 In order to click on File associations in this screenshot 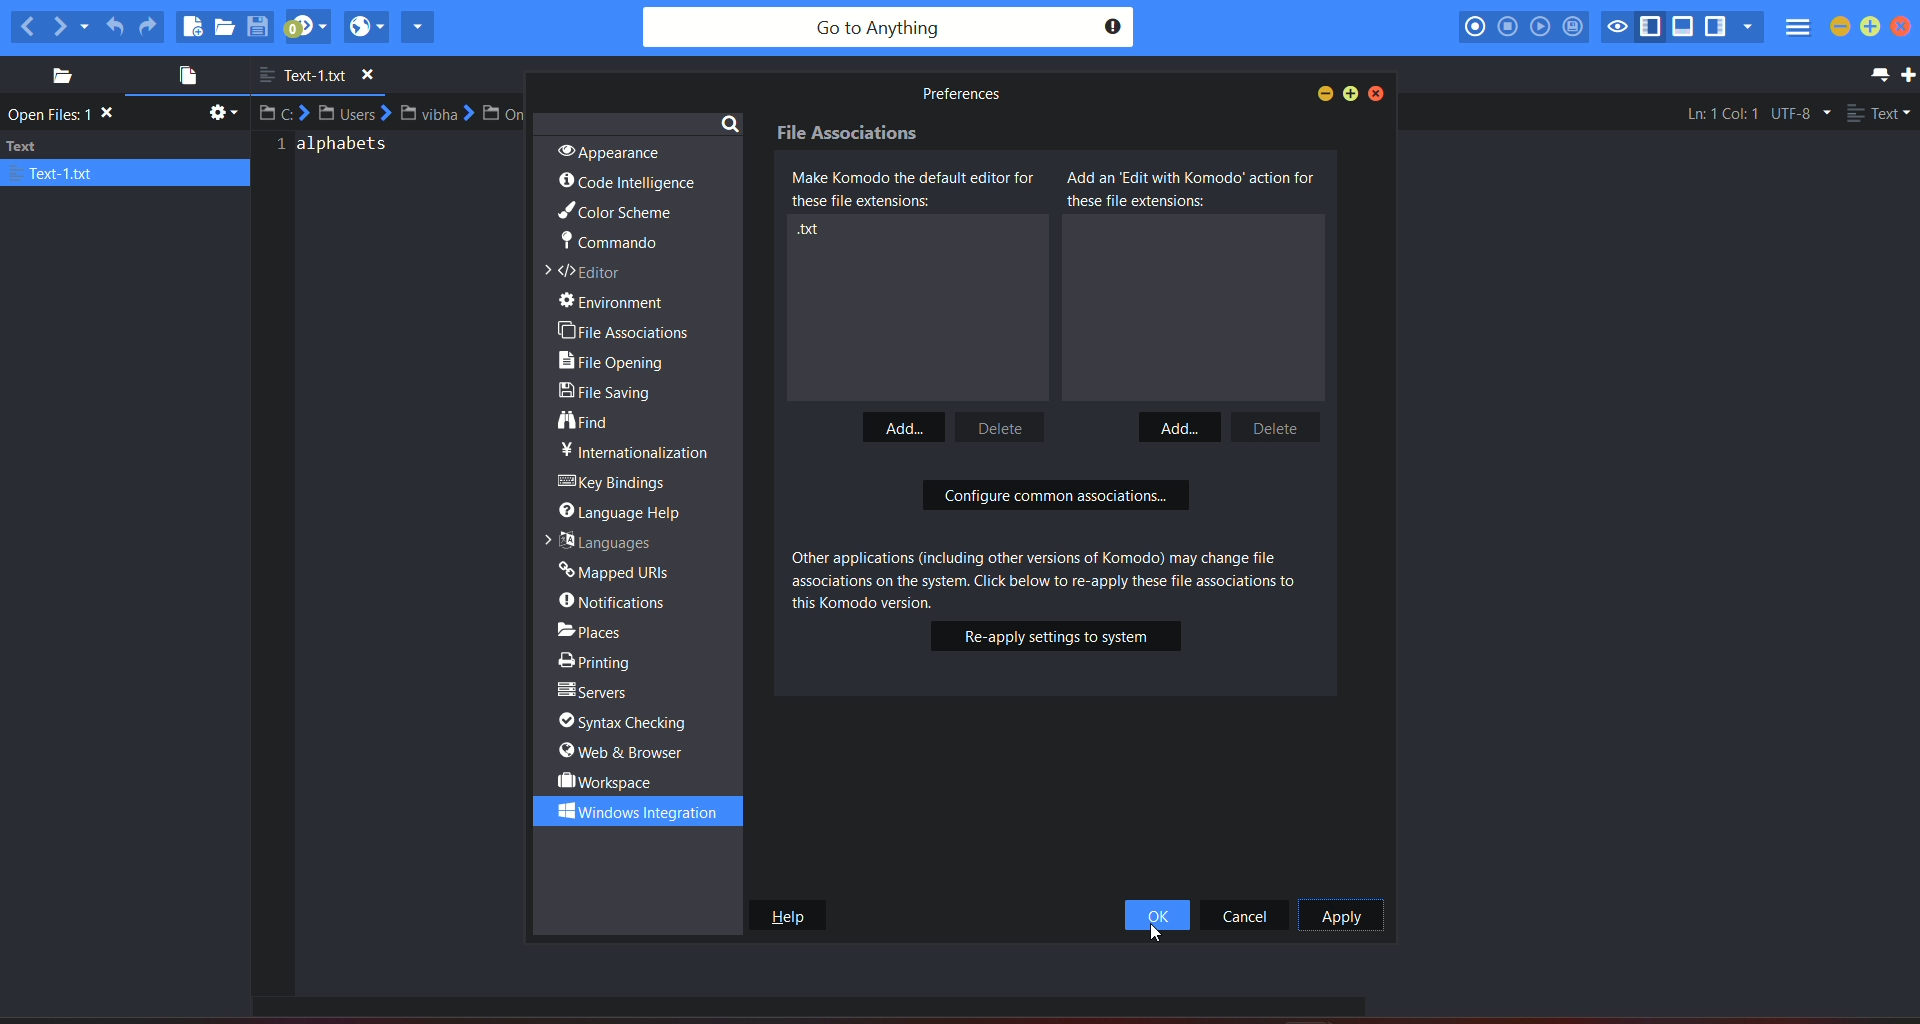, I will do `click(851, 135)`.